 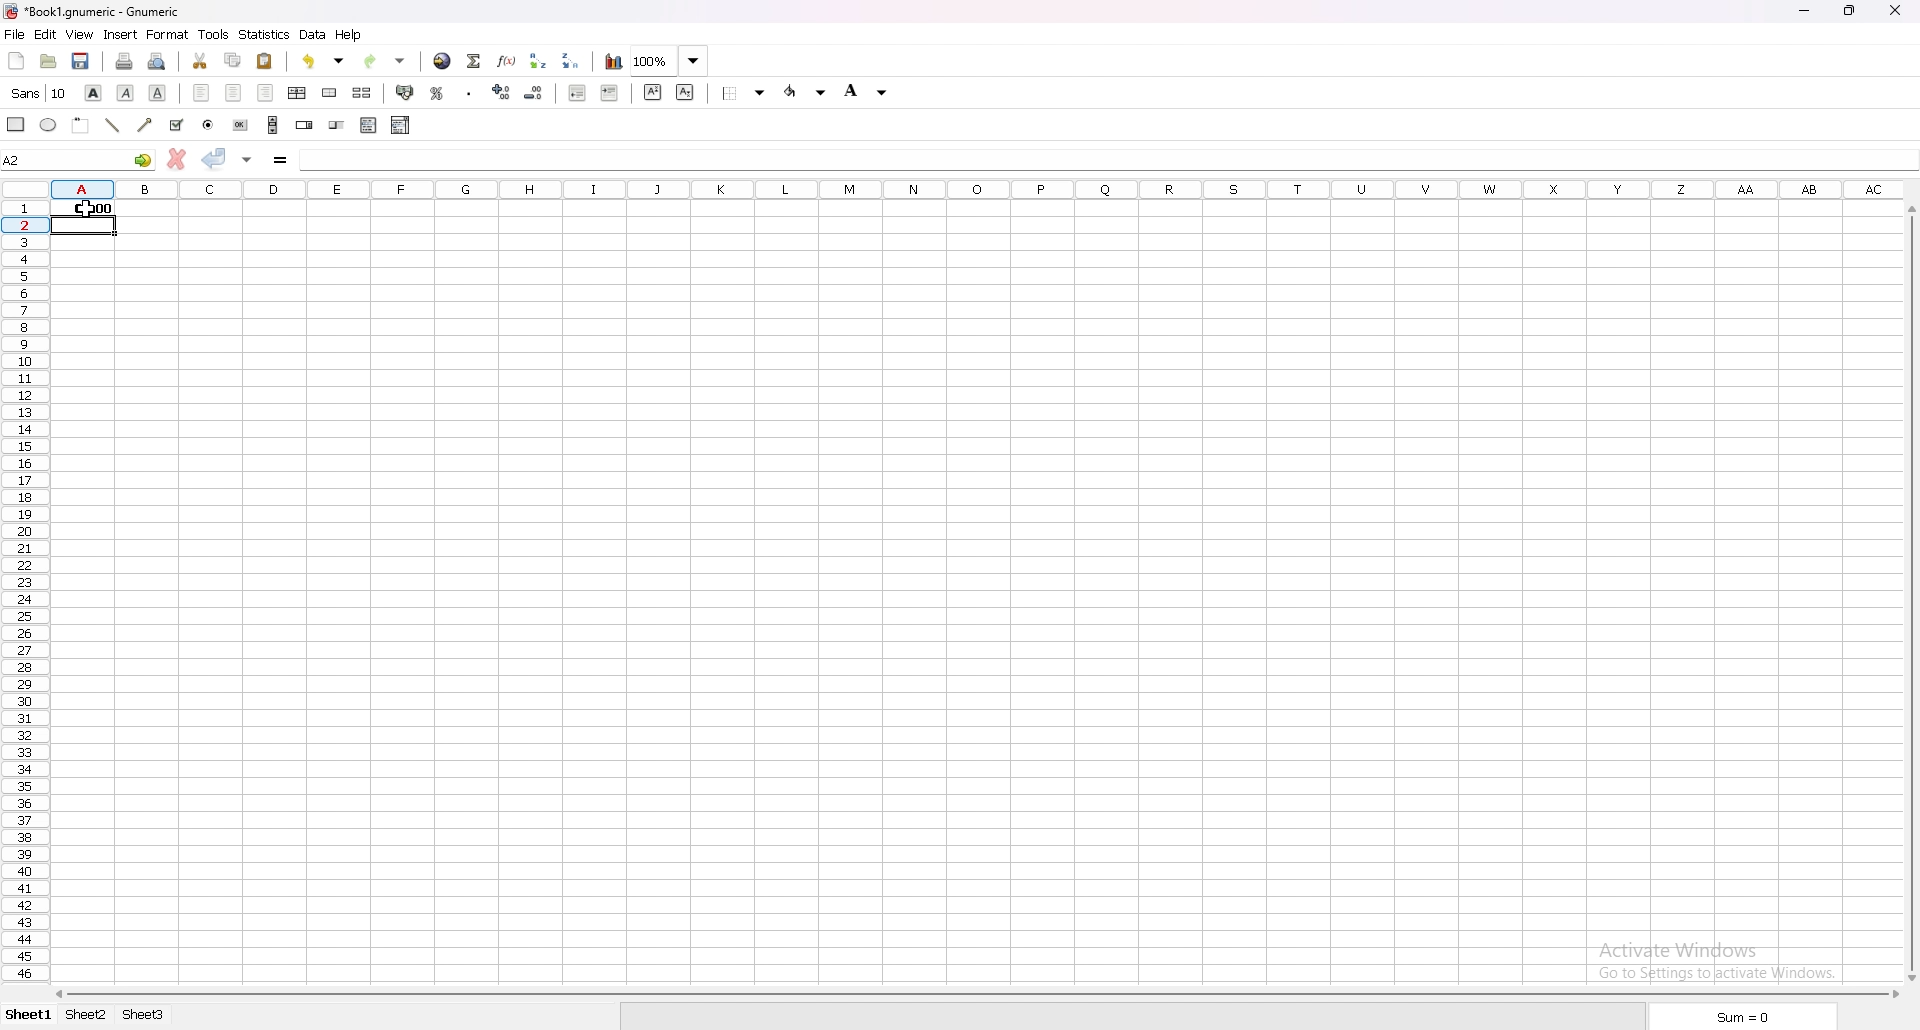 What do you see at coordinates (264, 62) in the screenshot?
I see `paste` at bounding box center [264, 62].